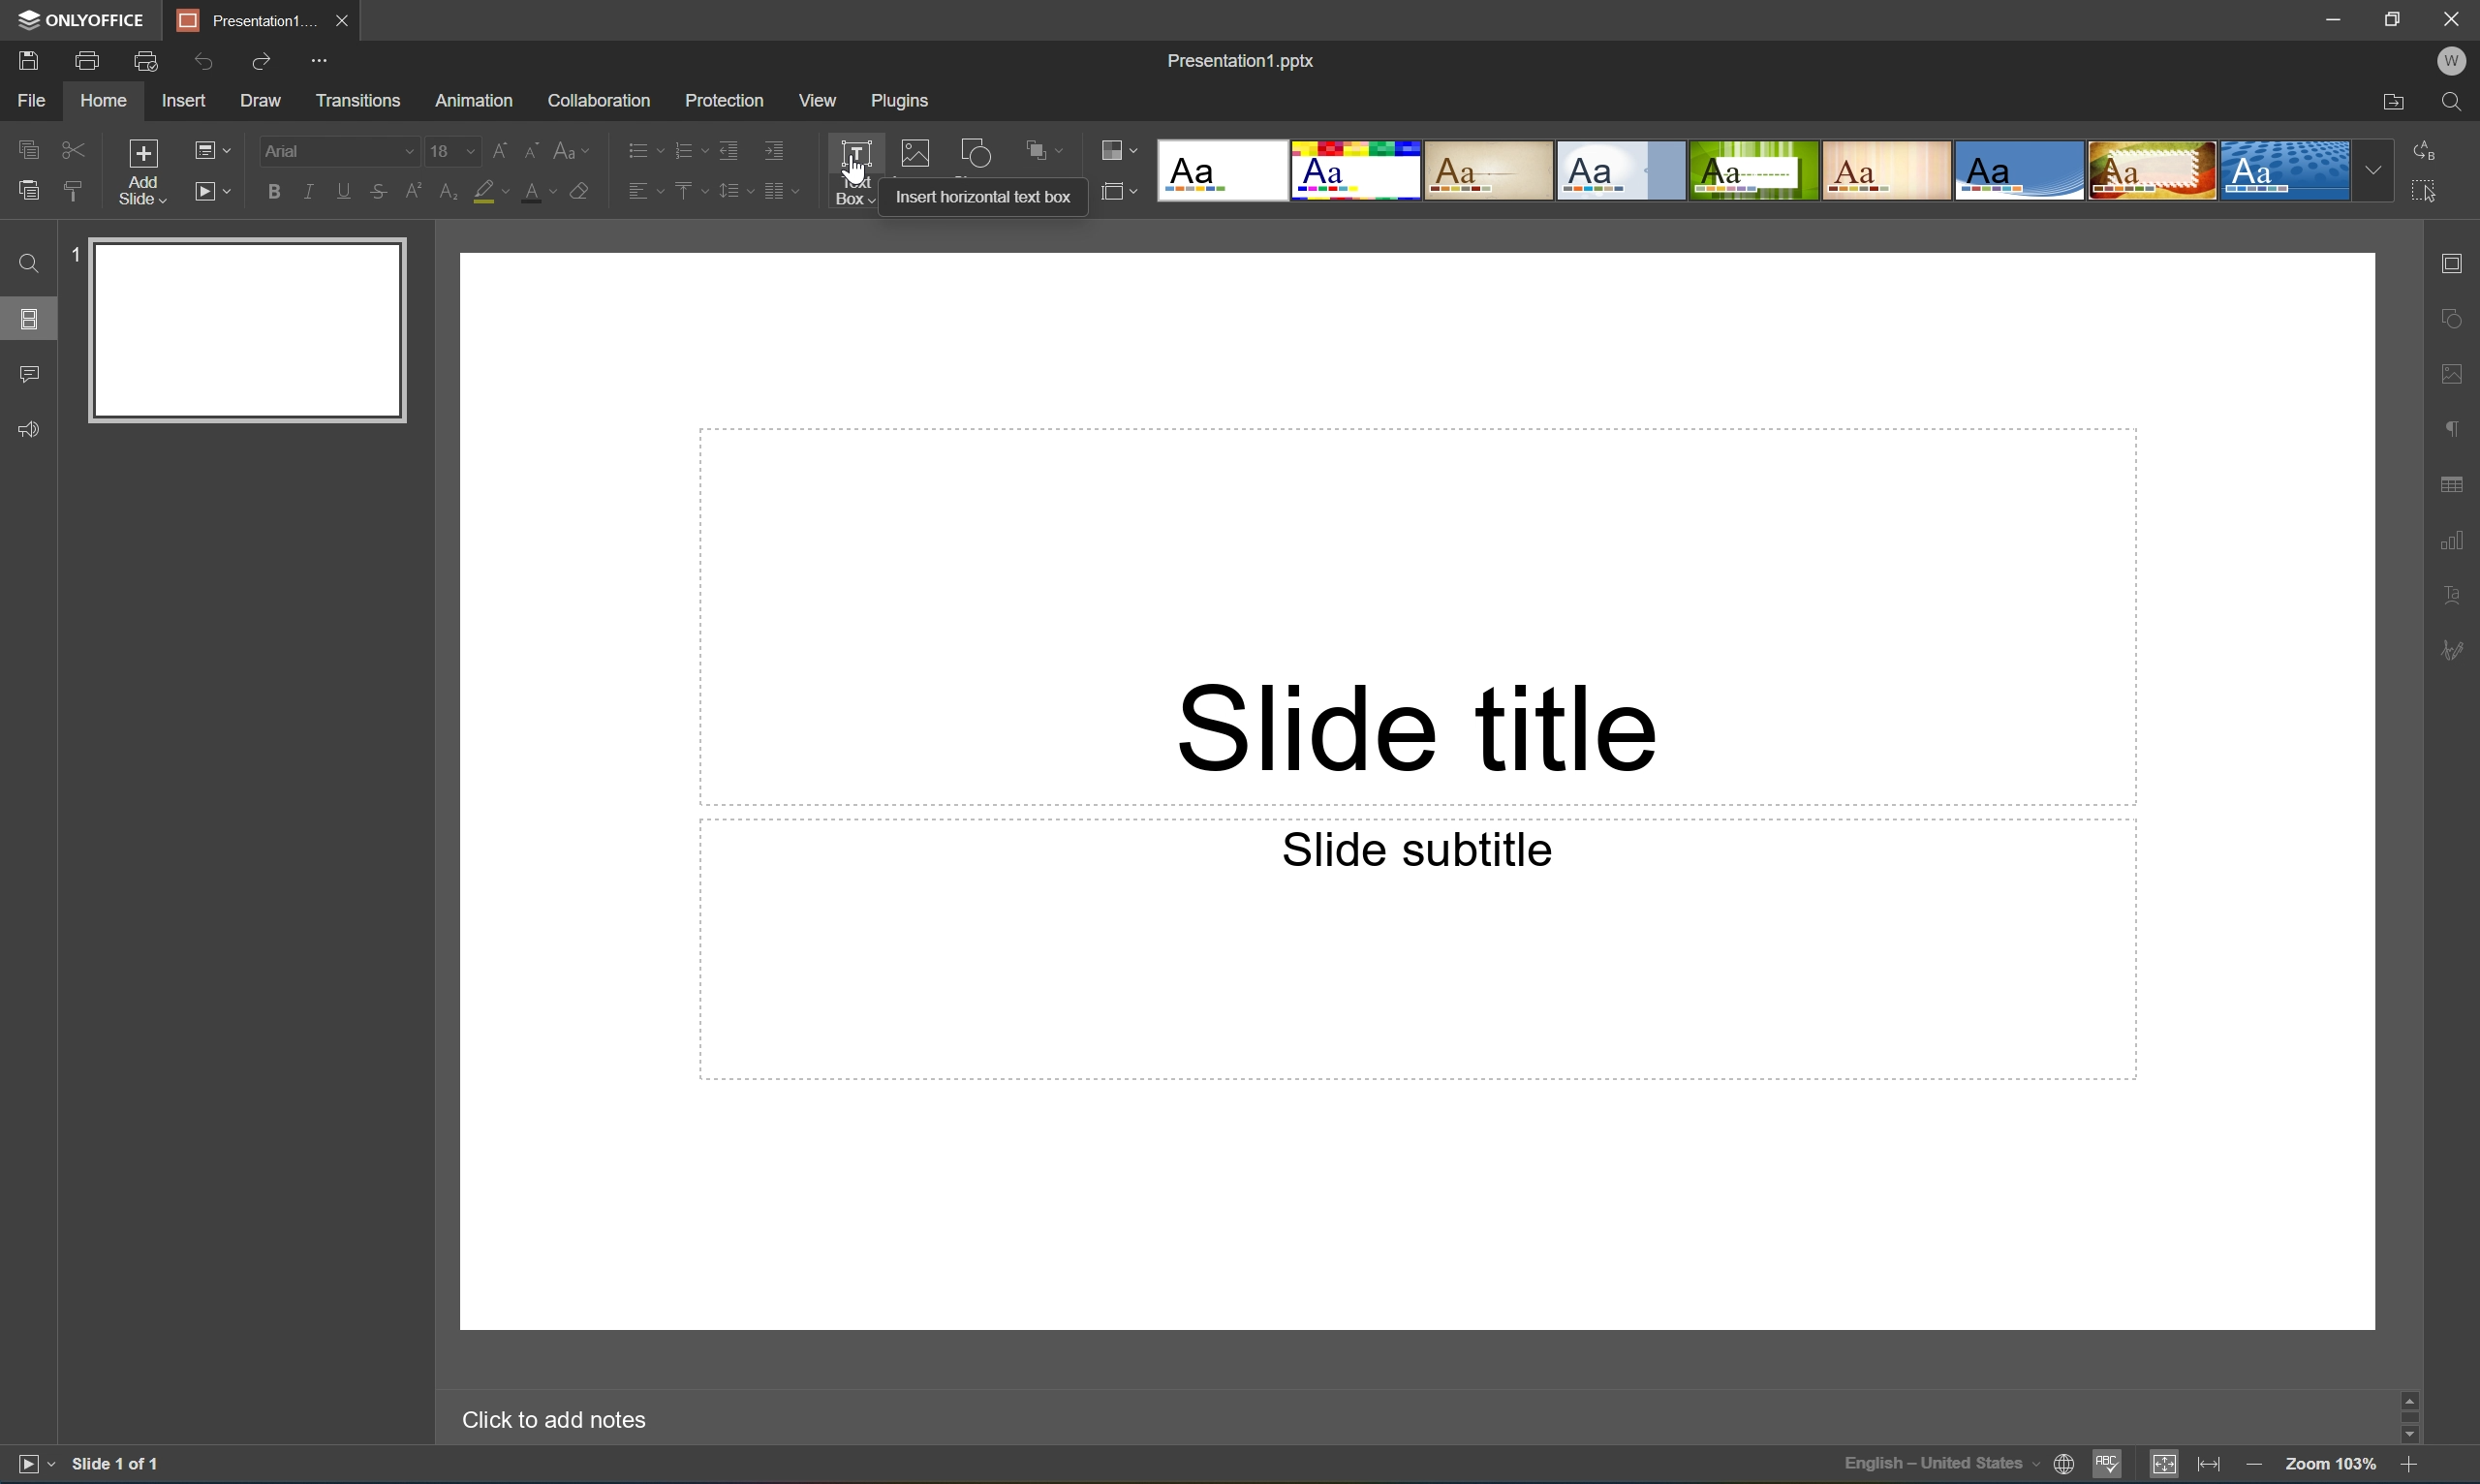 The width and height of the screenshot is (2480, 1484). Describe the element at coordinates (2424, 147) in the screenshot. I see `Replace` at that location.